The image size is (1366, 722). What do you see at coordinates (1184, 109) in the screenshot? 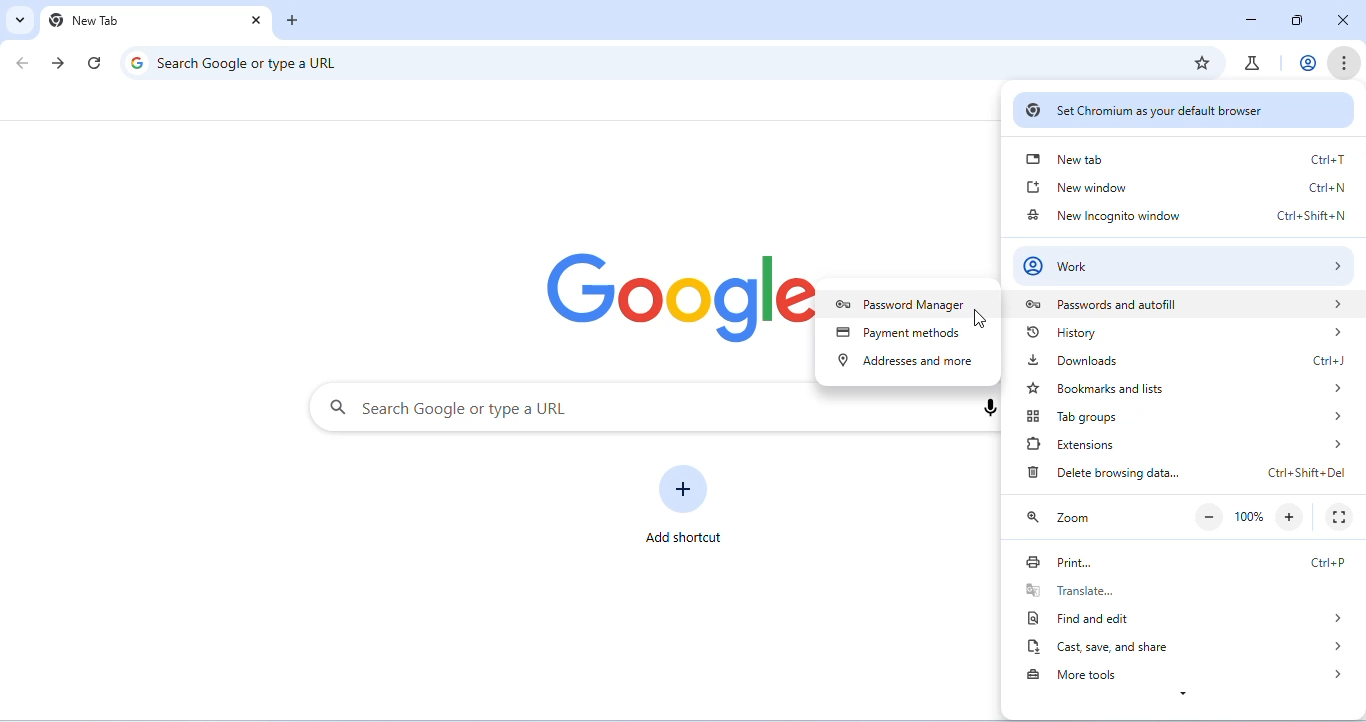
I see `set chromium as your default browser` at bounding box center [1184, 109].